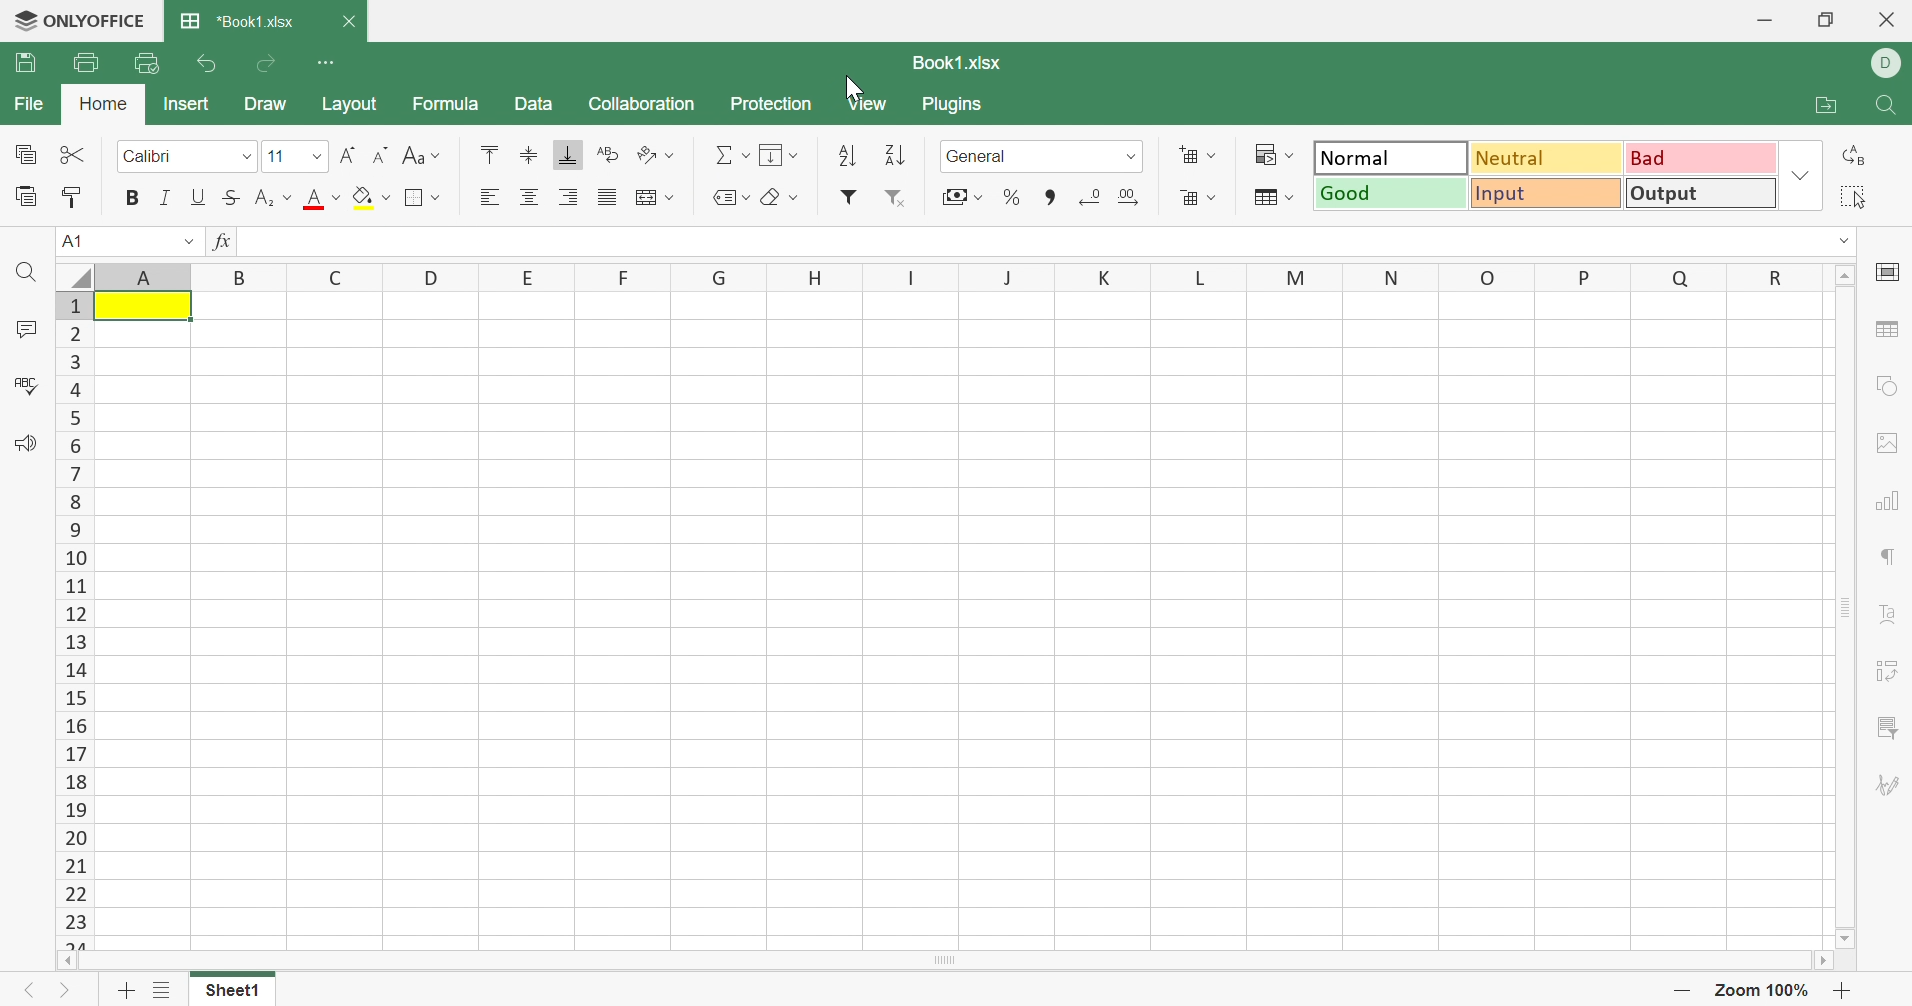 This screenshot has width=1912, height=1006. Describe the element at coordinates (104, 101) in the screenshot. I see `Home` at that location.